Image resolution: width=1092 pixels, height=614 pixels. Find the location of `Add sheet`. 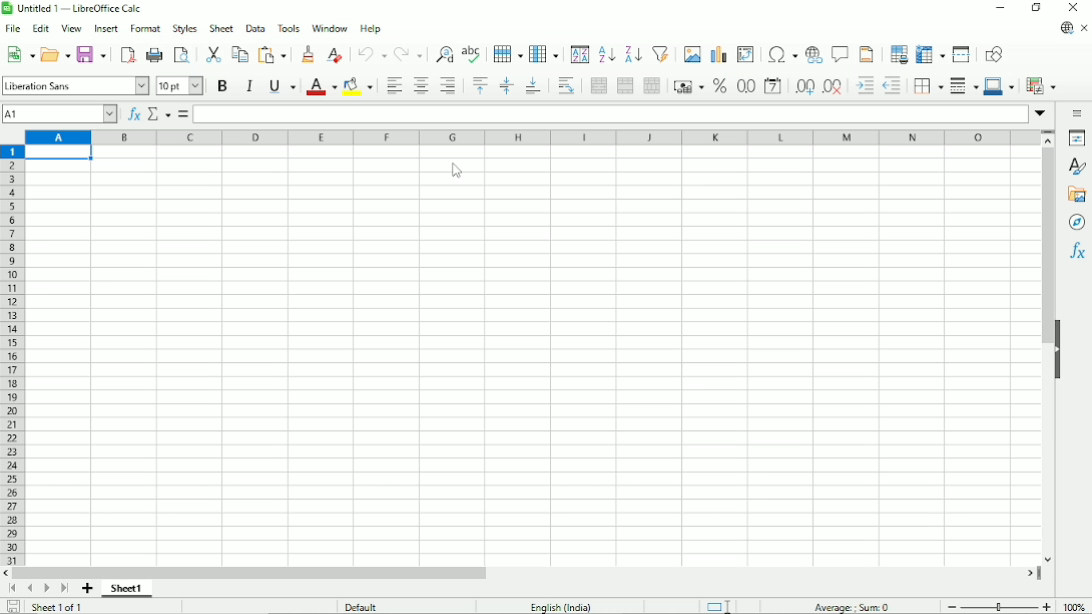

Add sheet is located at coordinates (88, 589).